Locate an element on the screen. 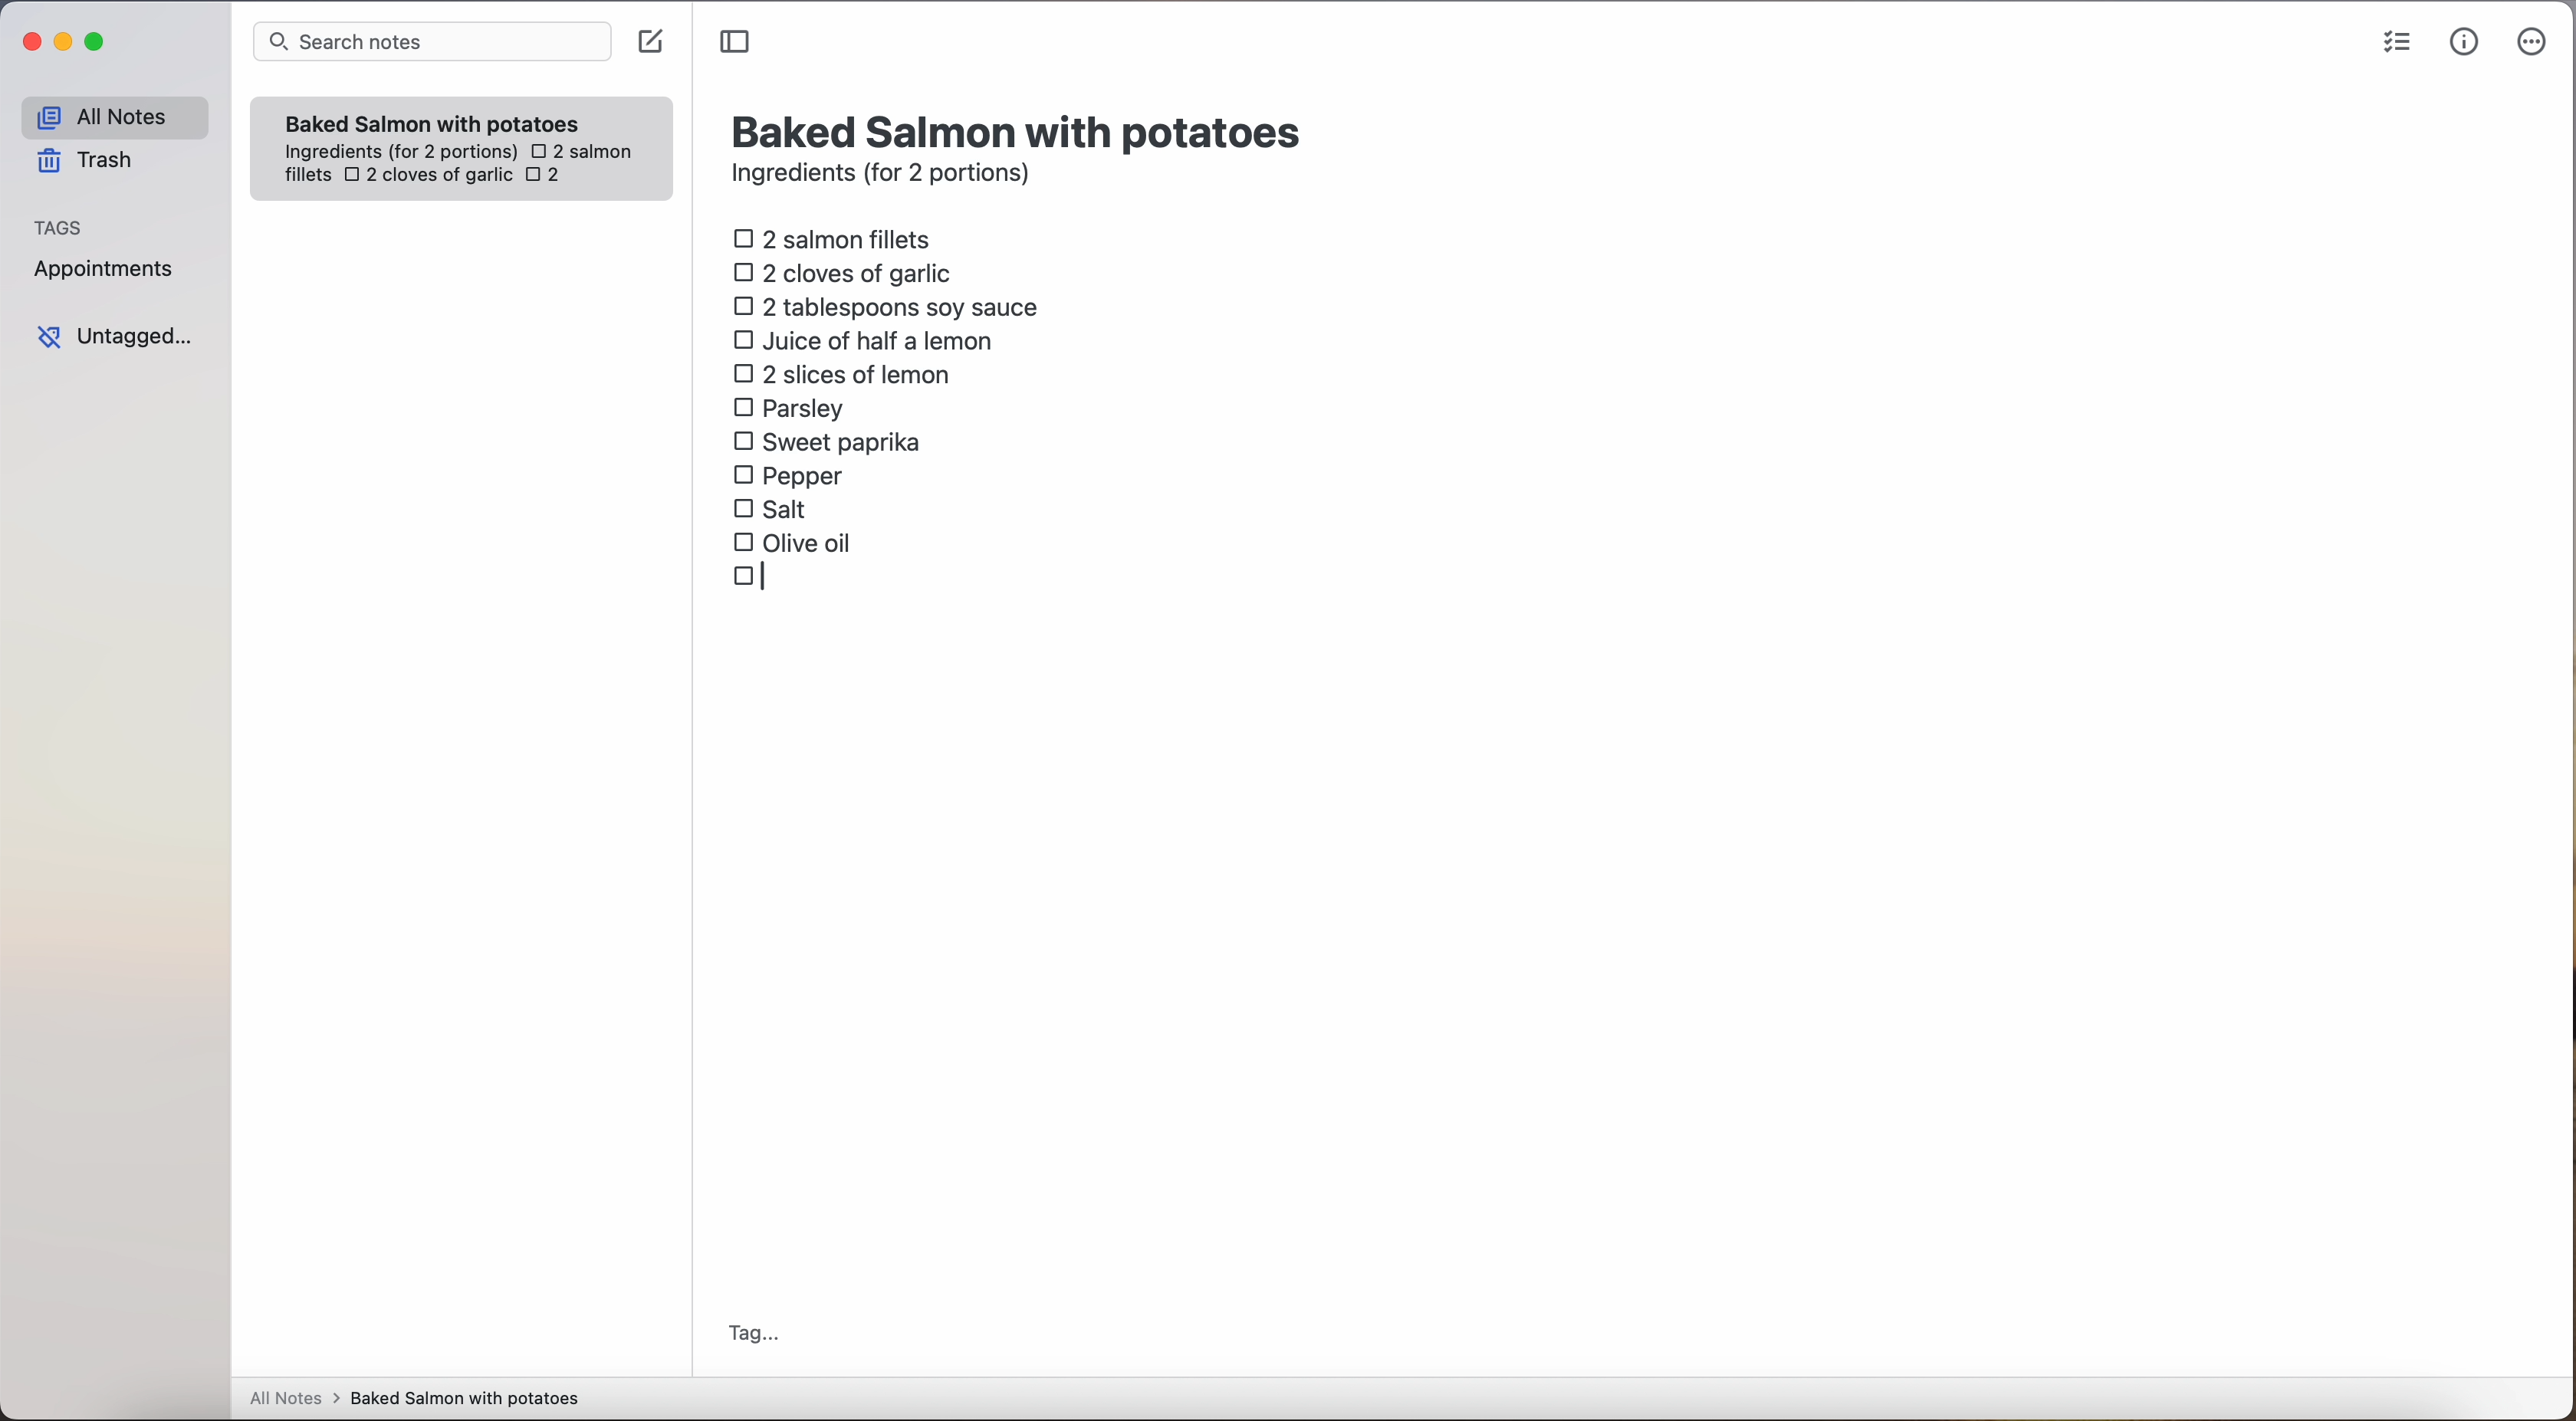  tags is located at coordinates (59, 225).